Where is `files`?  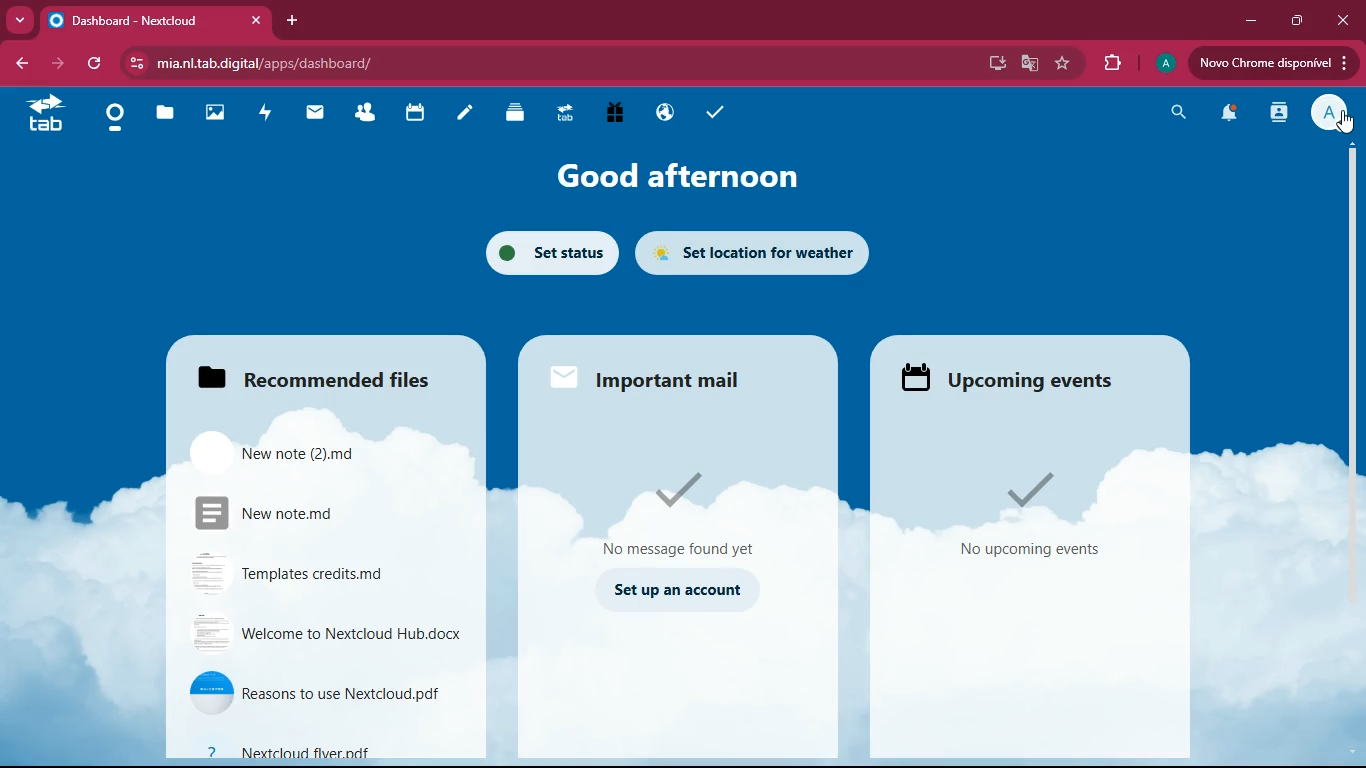
files is located at coordinates (164, 115).